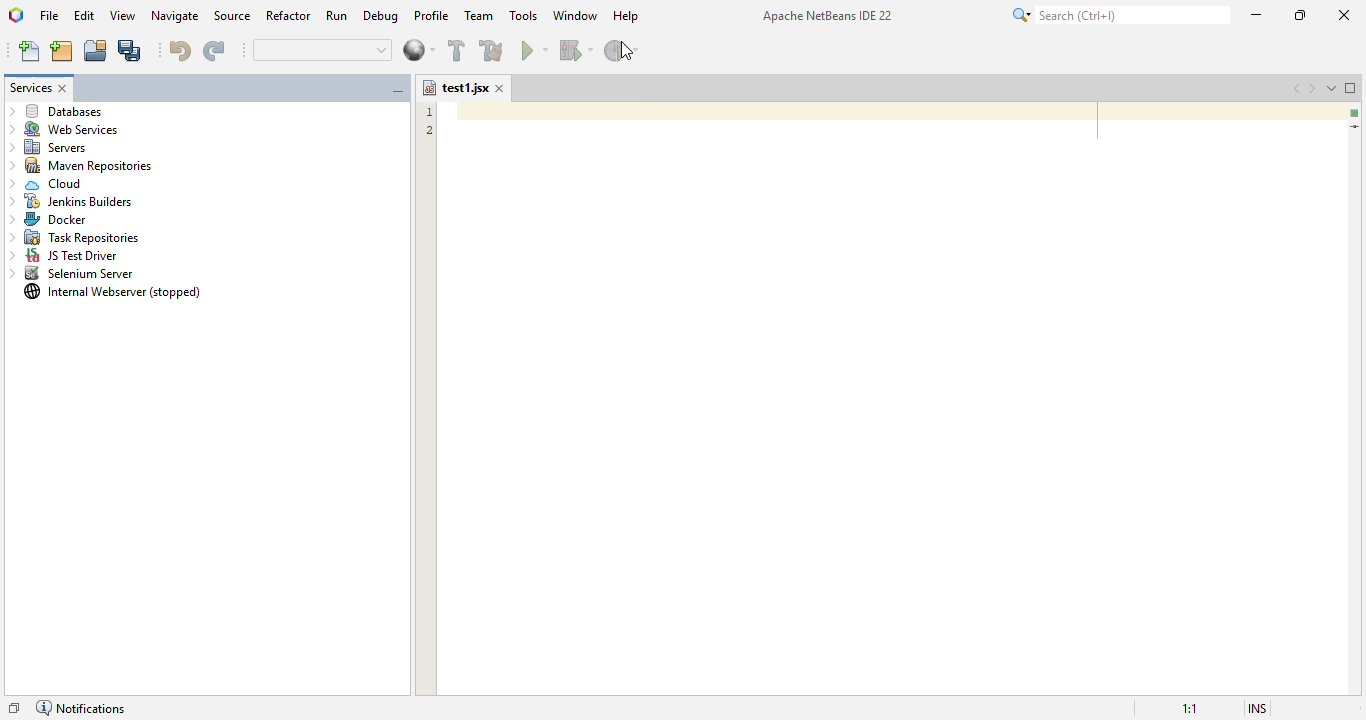  I want to click on close window group, so click(399, 91).